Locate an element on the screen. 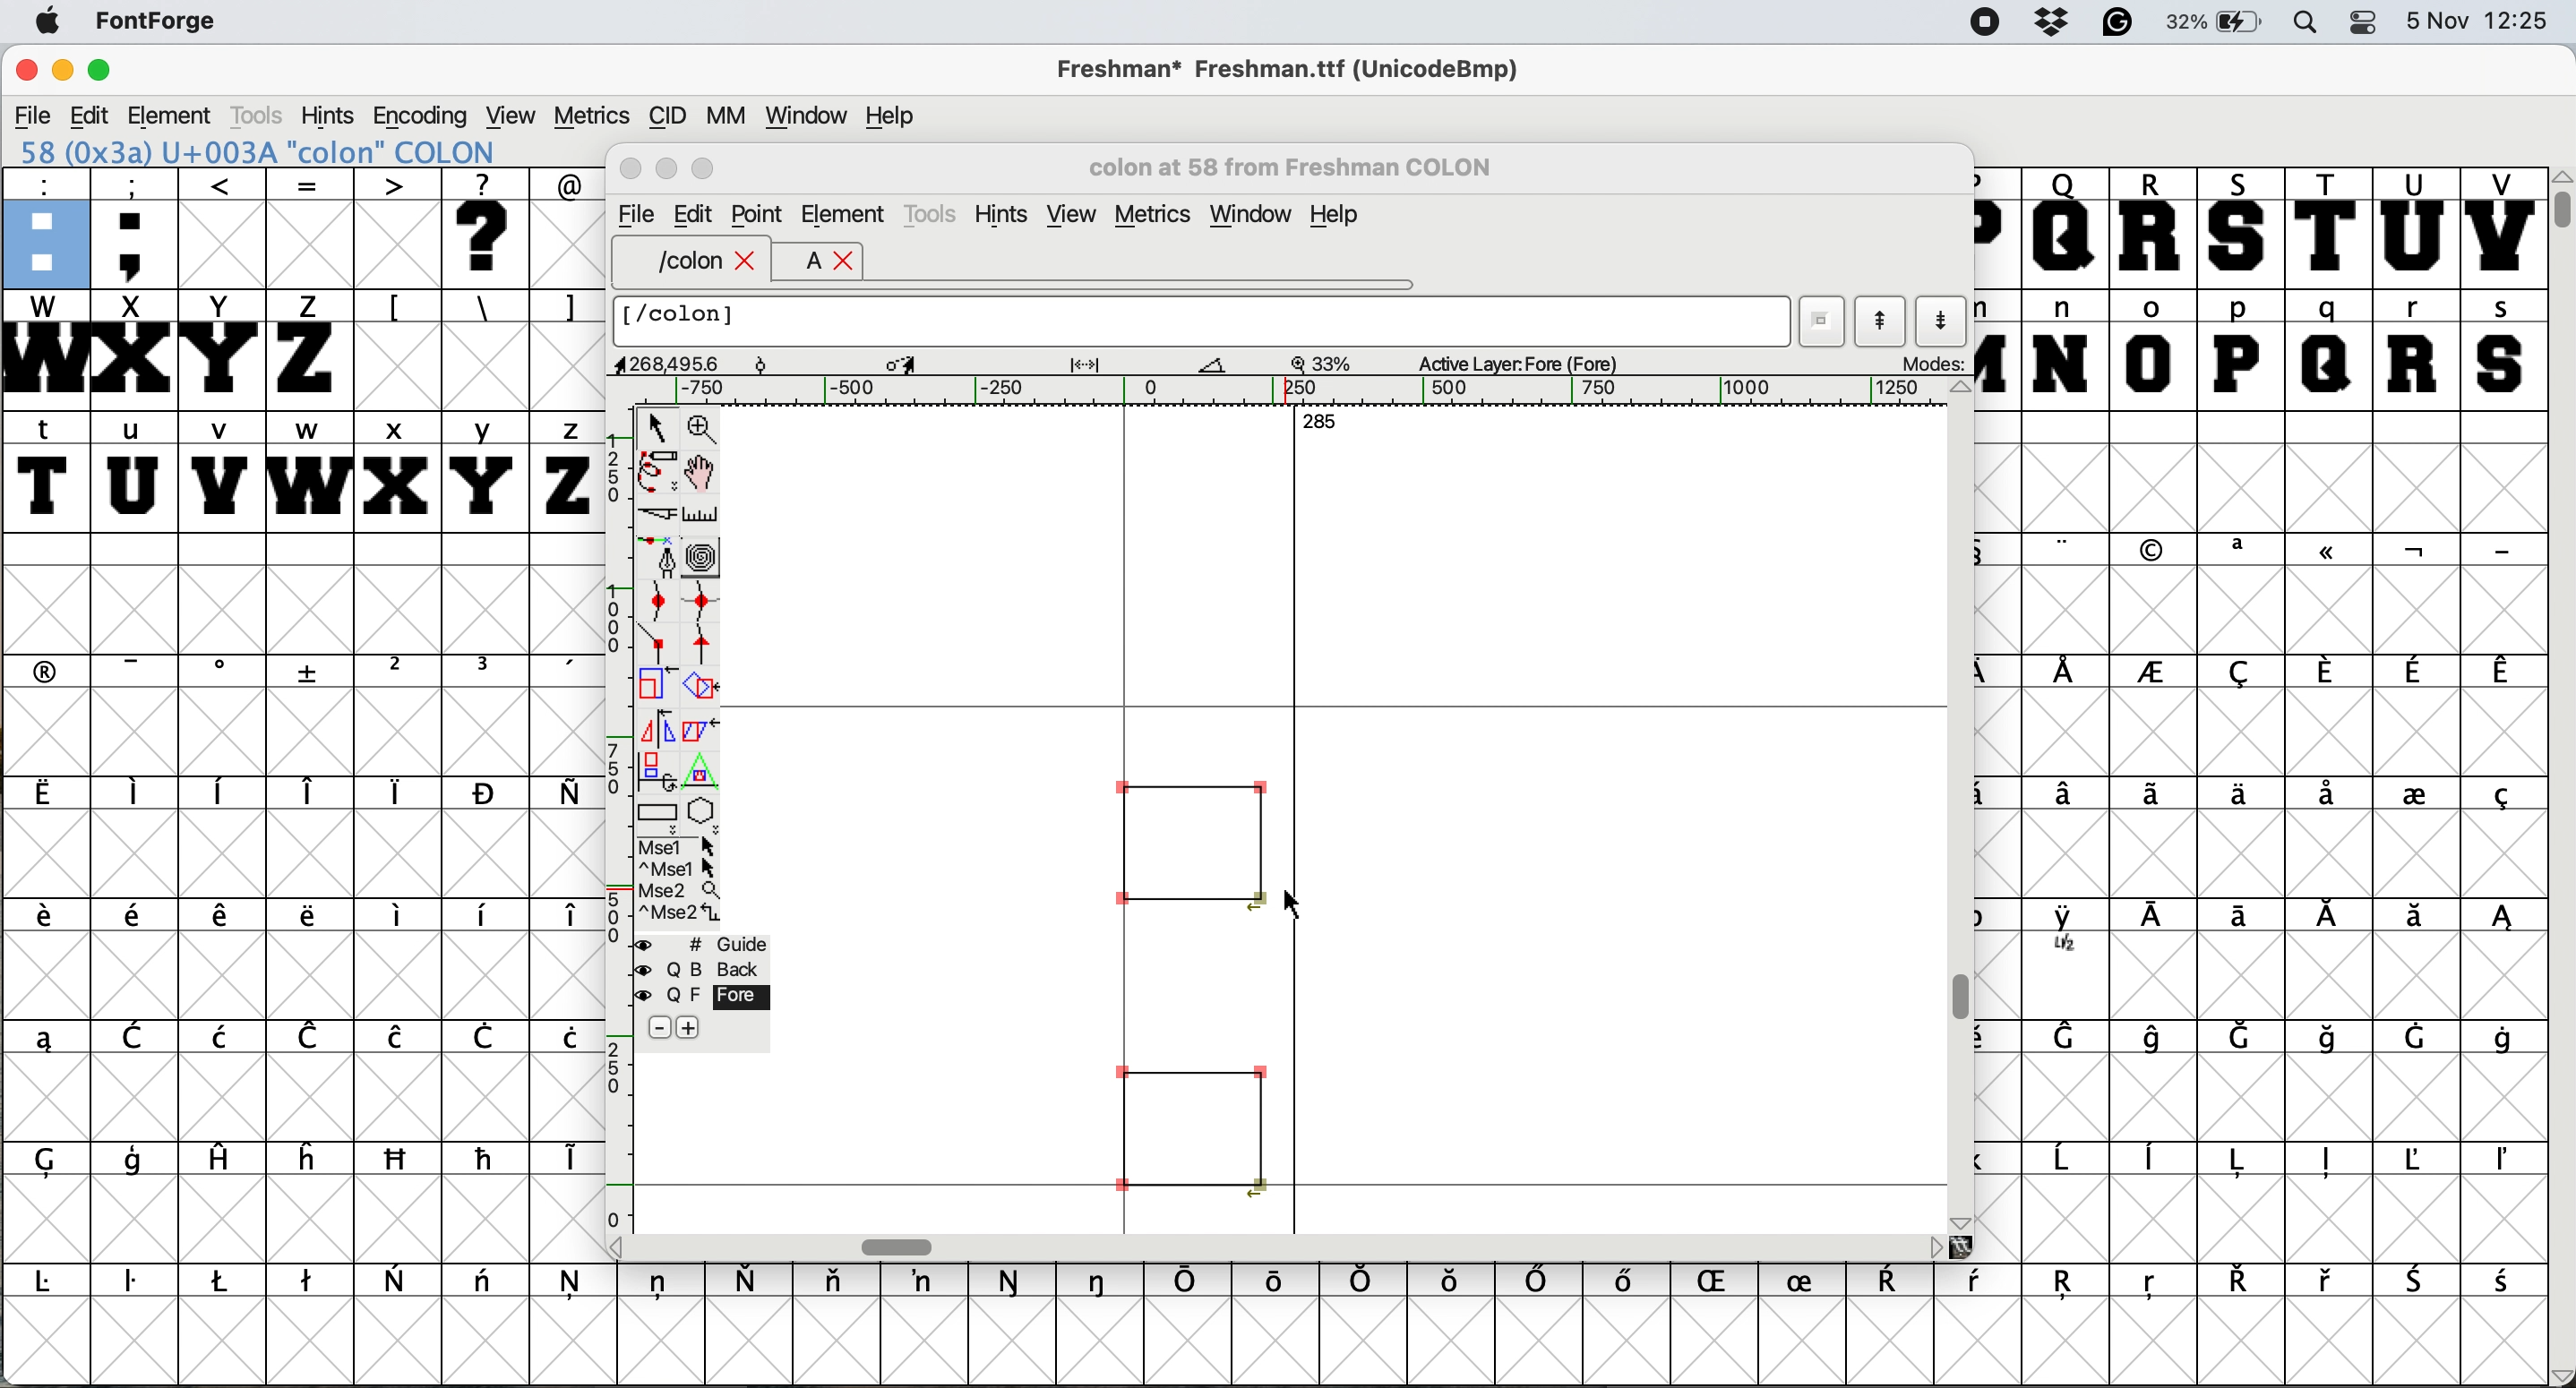 This screenshot has width=2576, height=1388. symbol is located at coordinates (313, 672).